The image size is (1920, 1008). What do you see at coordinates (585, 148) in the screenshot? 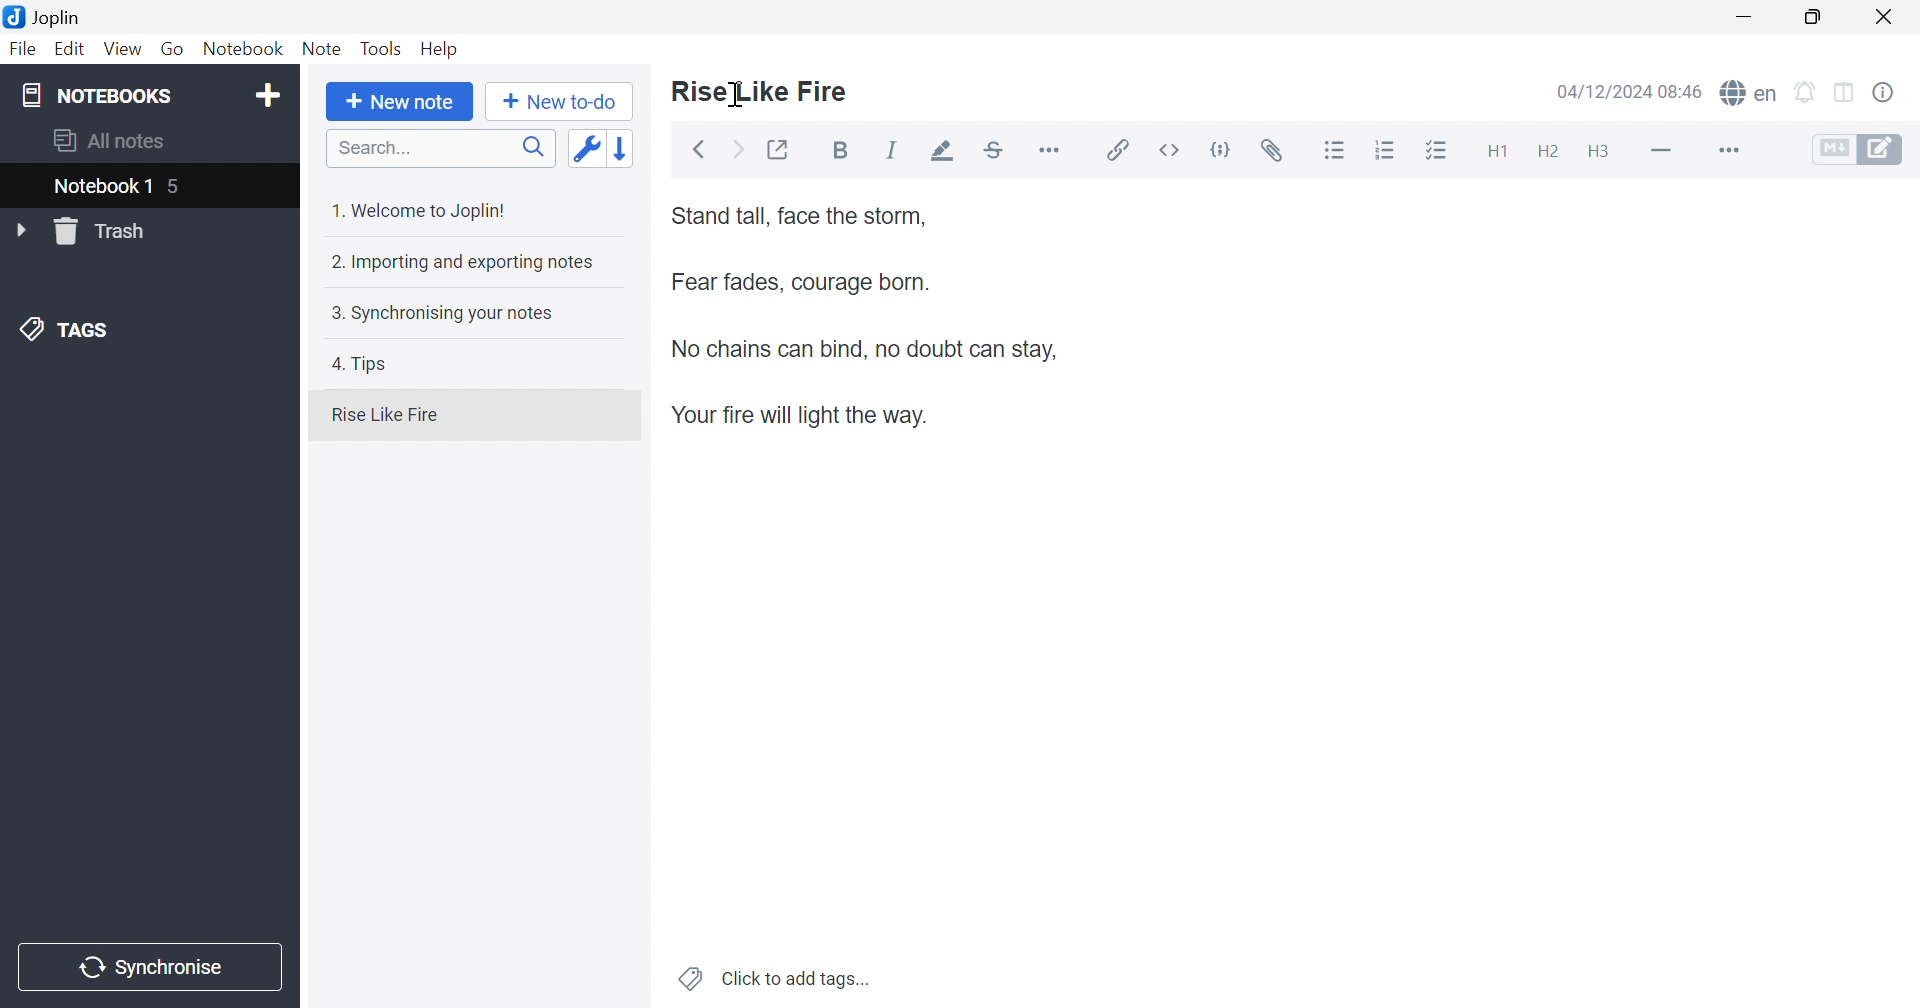
I see `Toggle sort order field` at bounding box center [585, 148].